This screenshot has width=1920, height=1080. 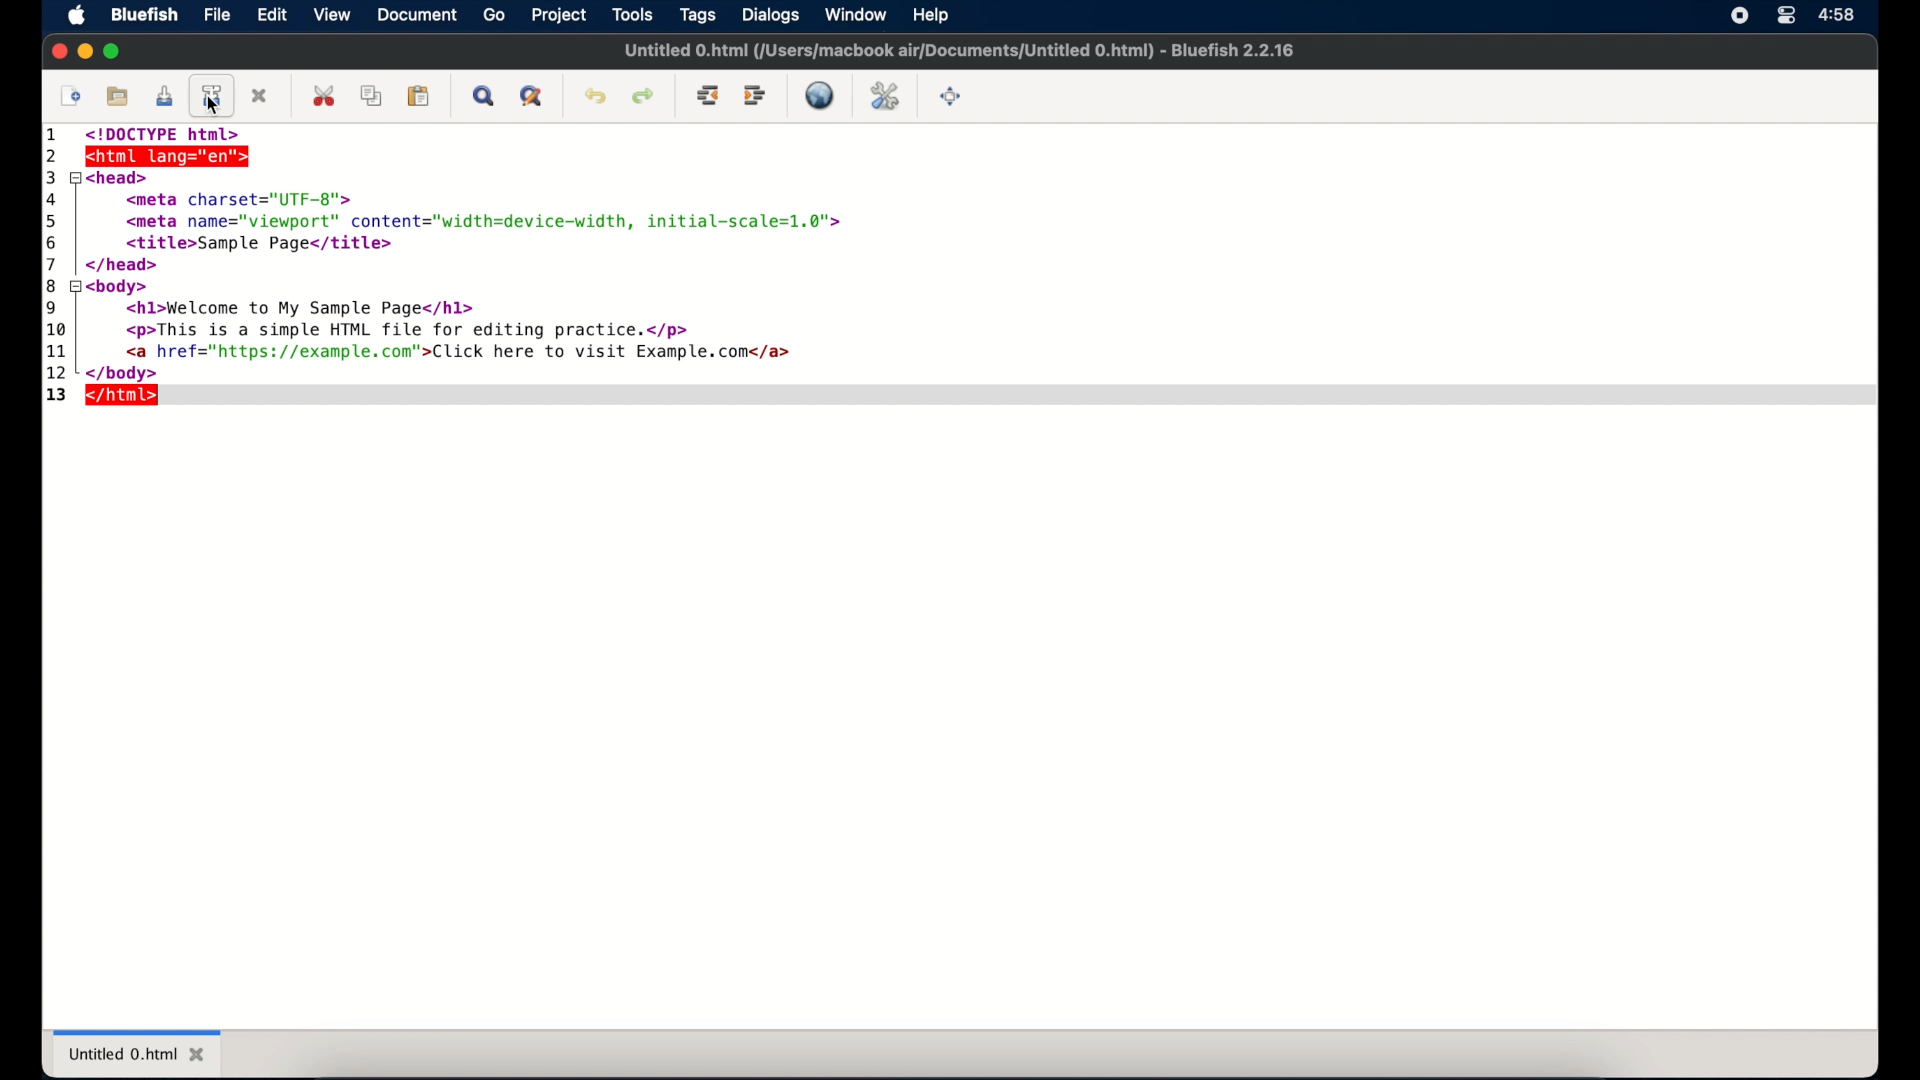 I want to click on view, so click(x=334, y=16).